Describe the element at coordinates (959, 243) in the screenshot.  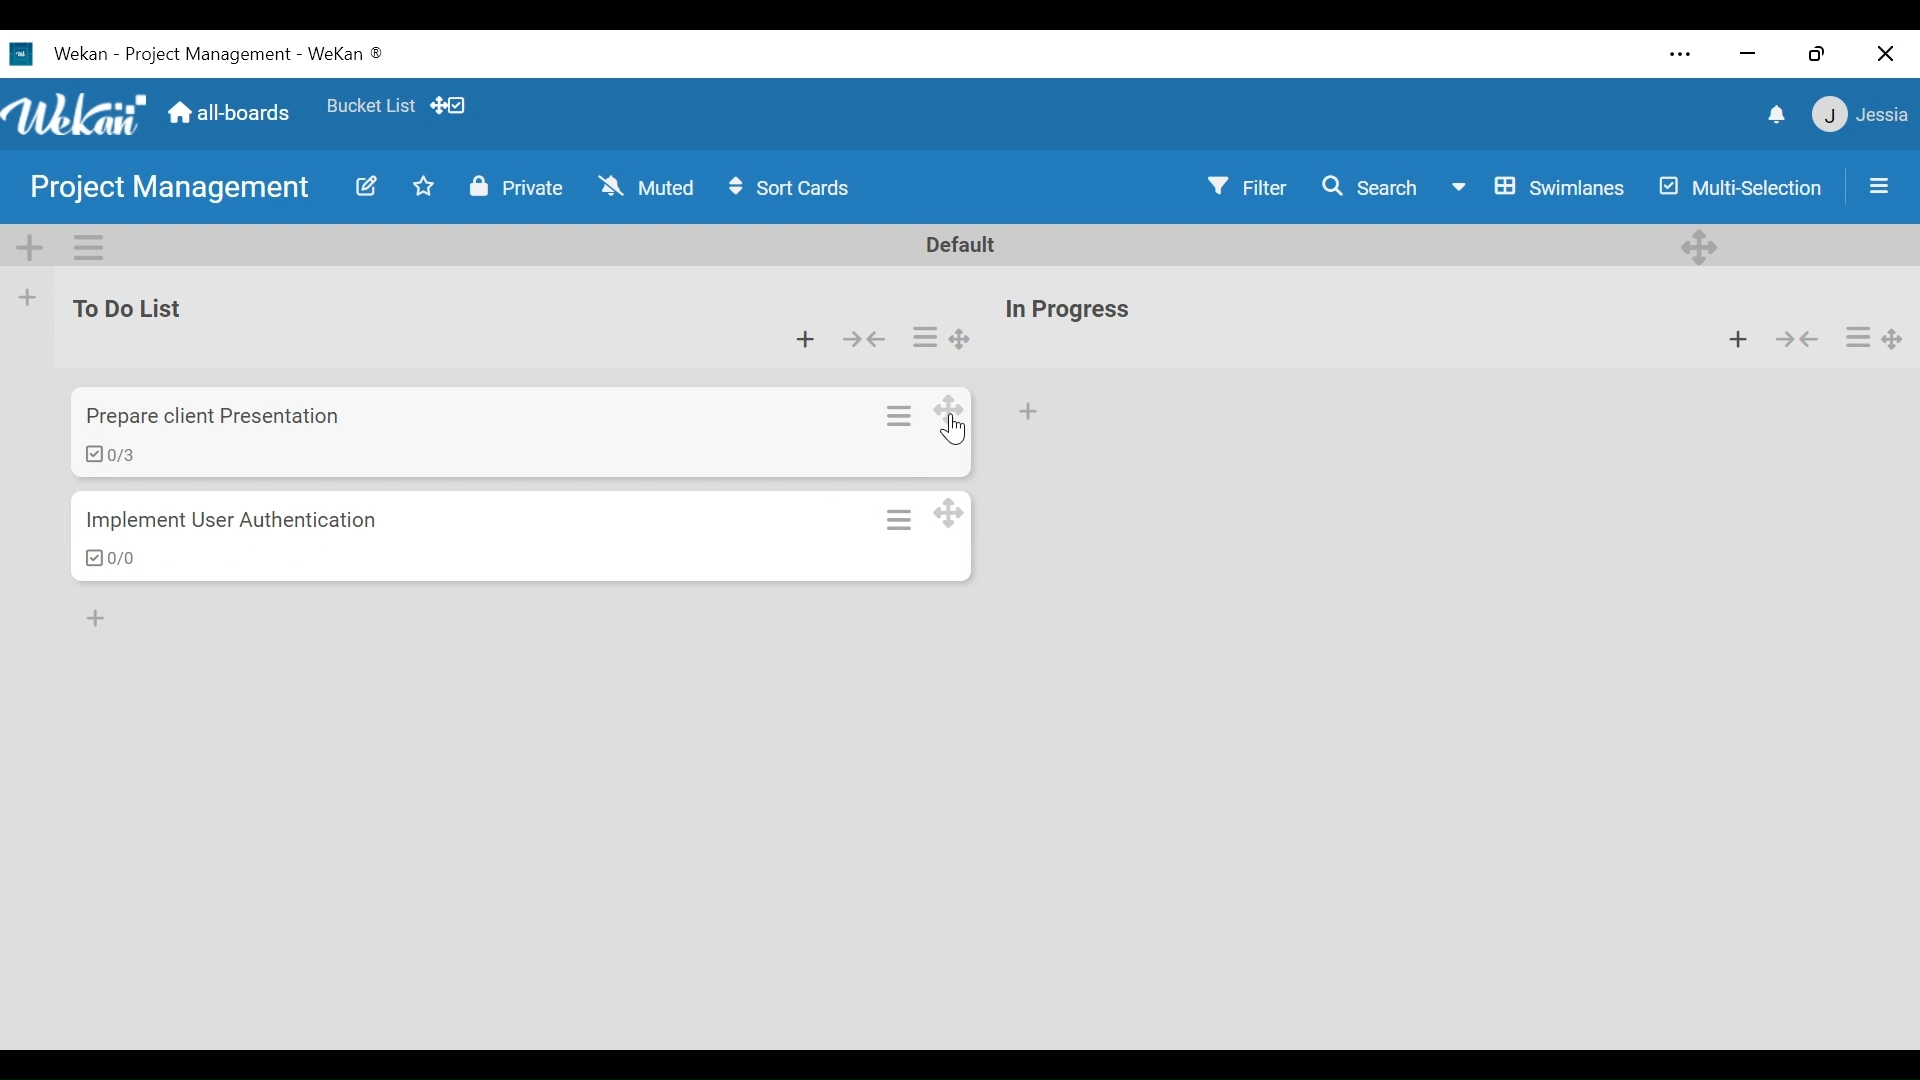
I see `Default` at that location.